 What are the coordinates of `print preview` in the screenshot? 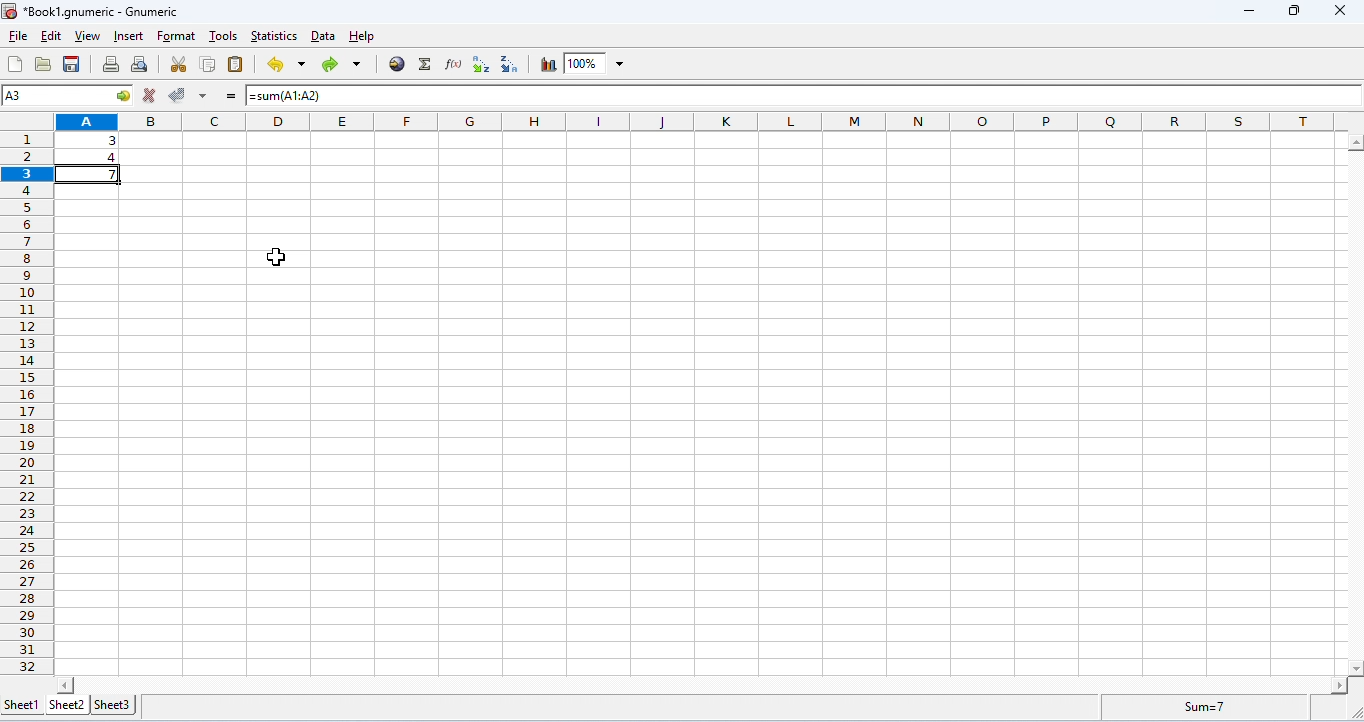 It's located at (140, 65).